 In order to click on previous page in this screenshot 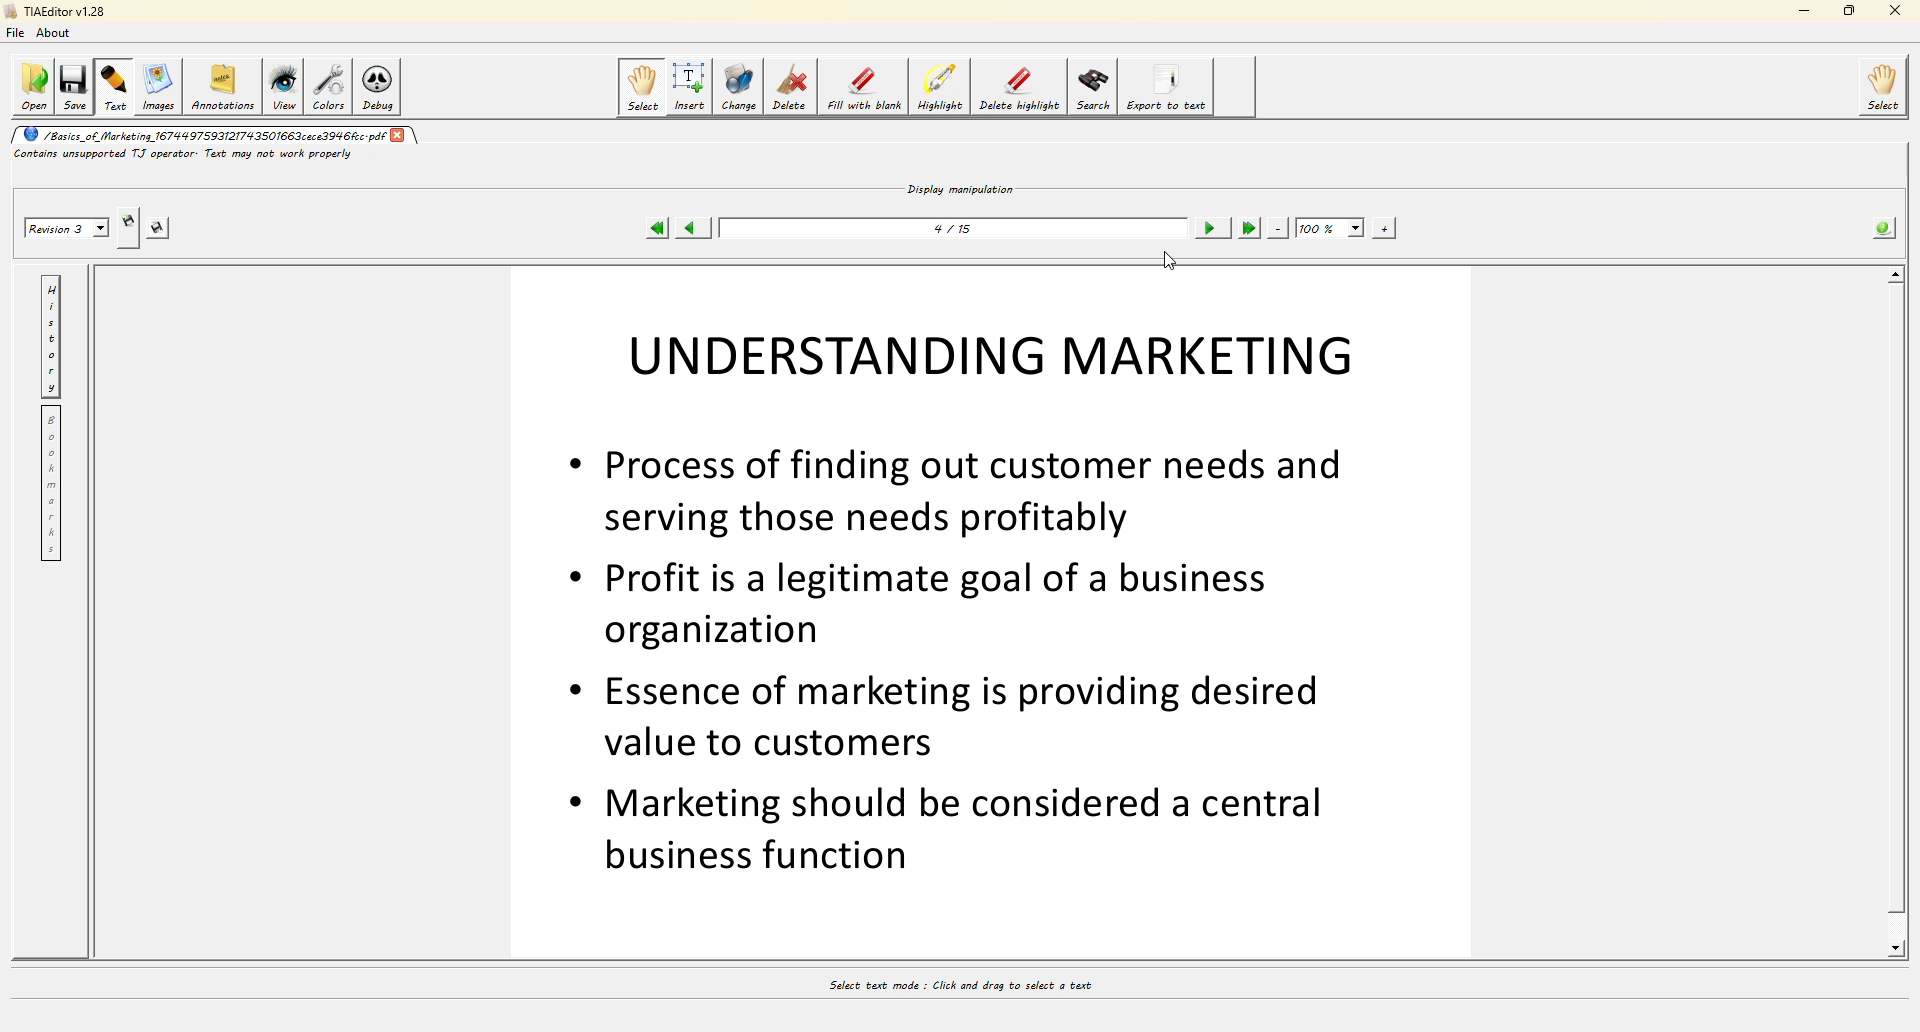, I will do `click(694, 227)`.